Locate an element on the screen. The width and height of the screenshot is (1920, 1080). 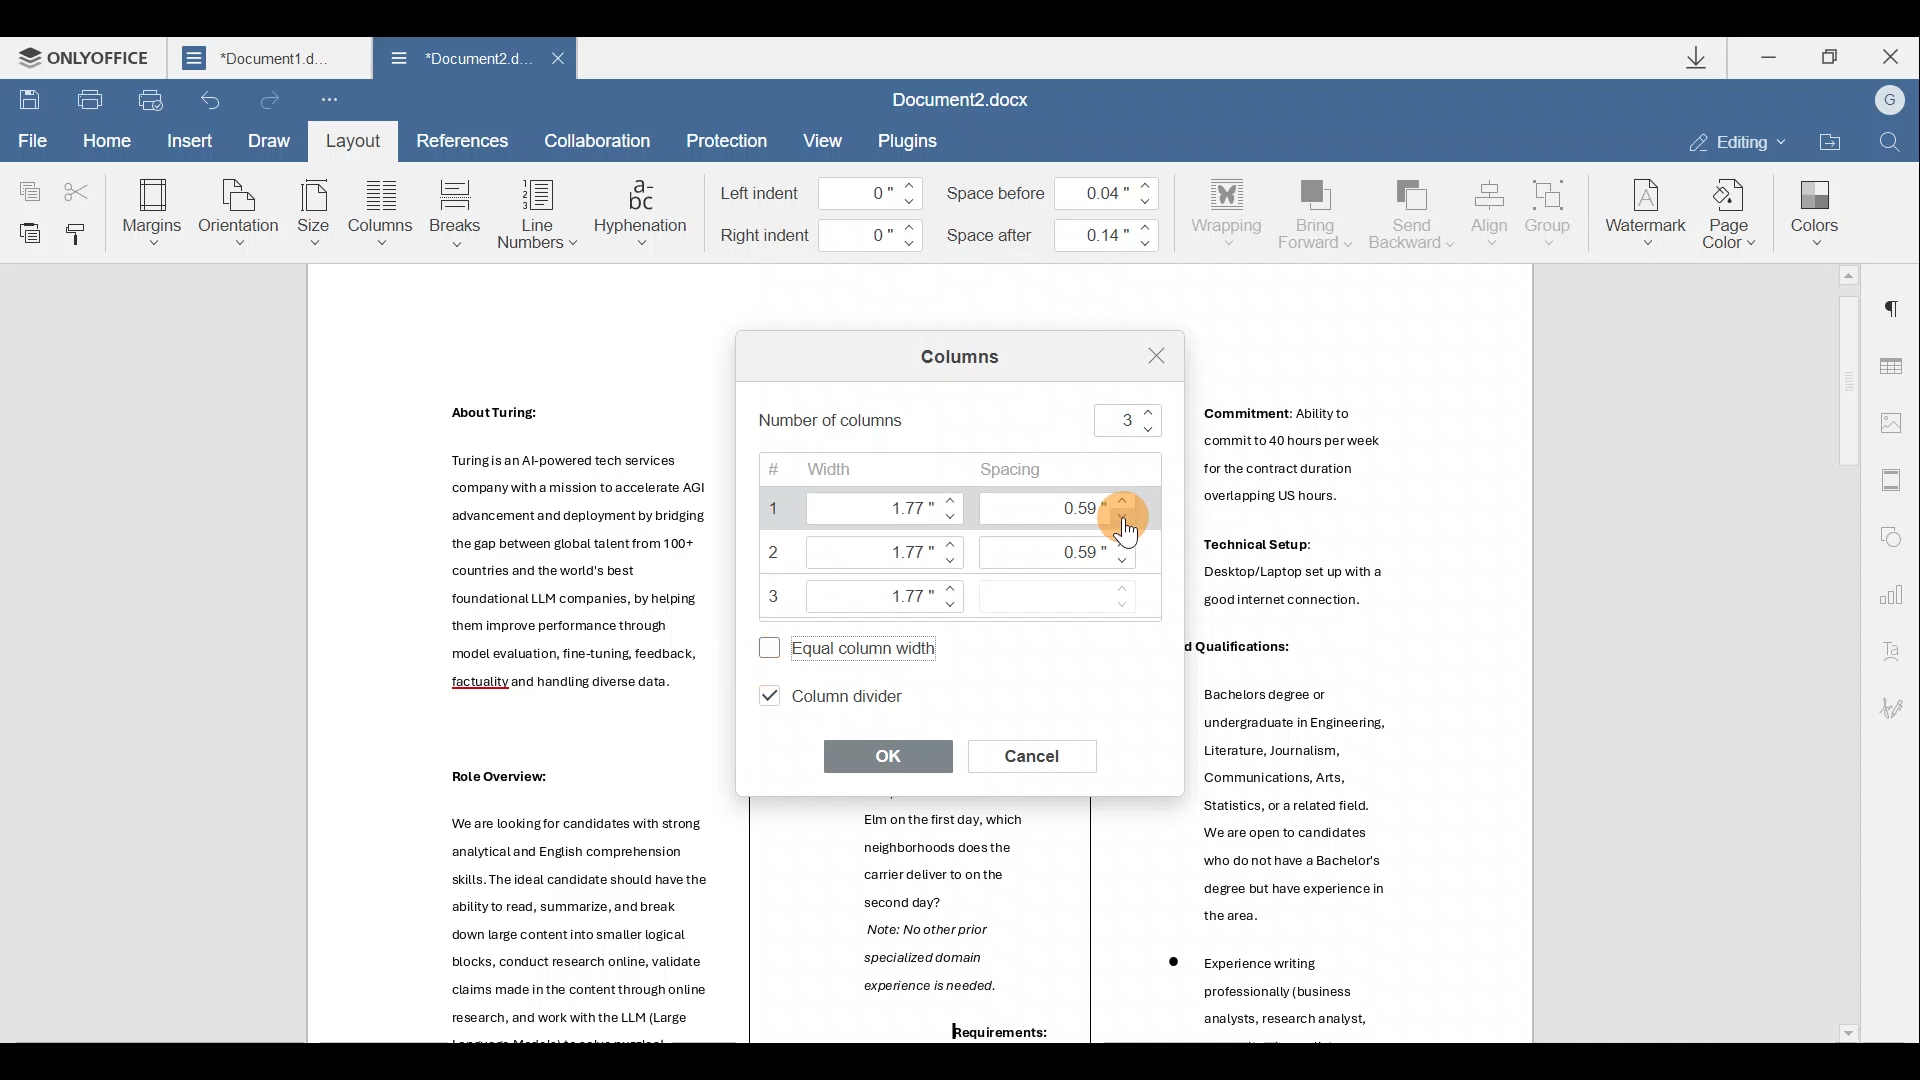
Column is located at coordinates (384, 217).